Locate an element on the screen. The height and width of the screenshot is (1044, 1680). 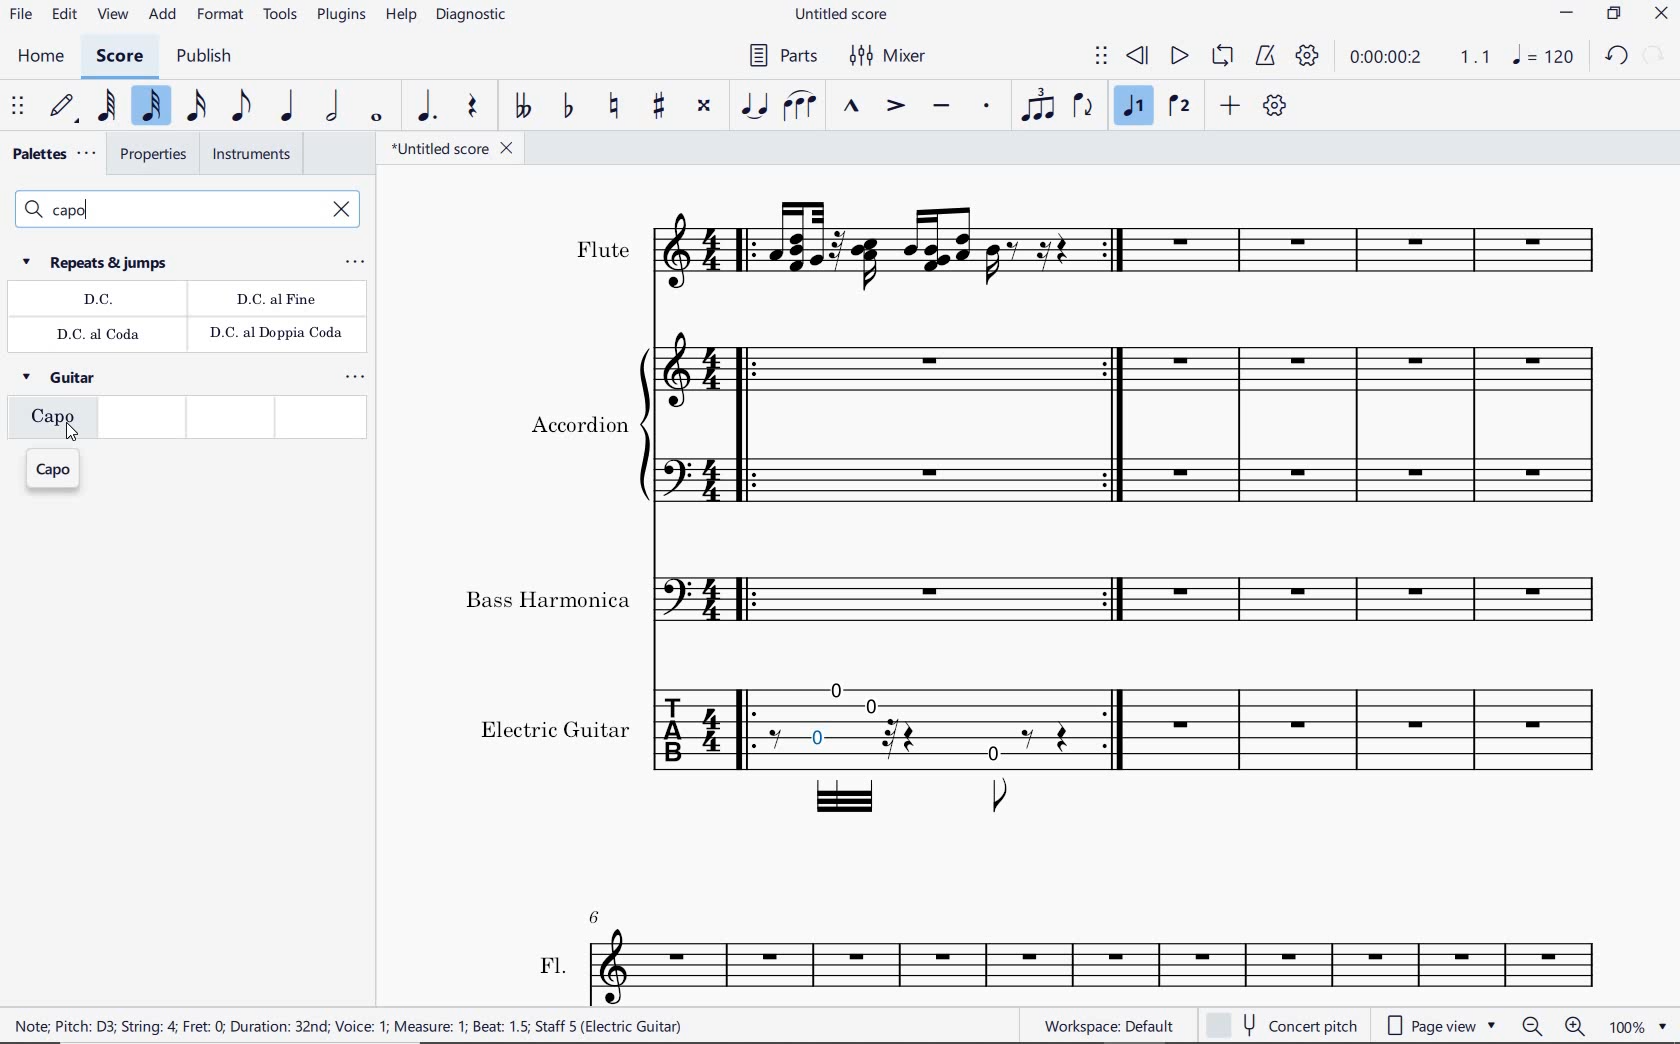
help is located at coordinates (400, 16).